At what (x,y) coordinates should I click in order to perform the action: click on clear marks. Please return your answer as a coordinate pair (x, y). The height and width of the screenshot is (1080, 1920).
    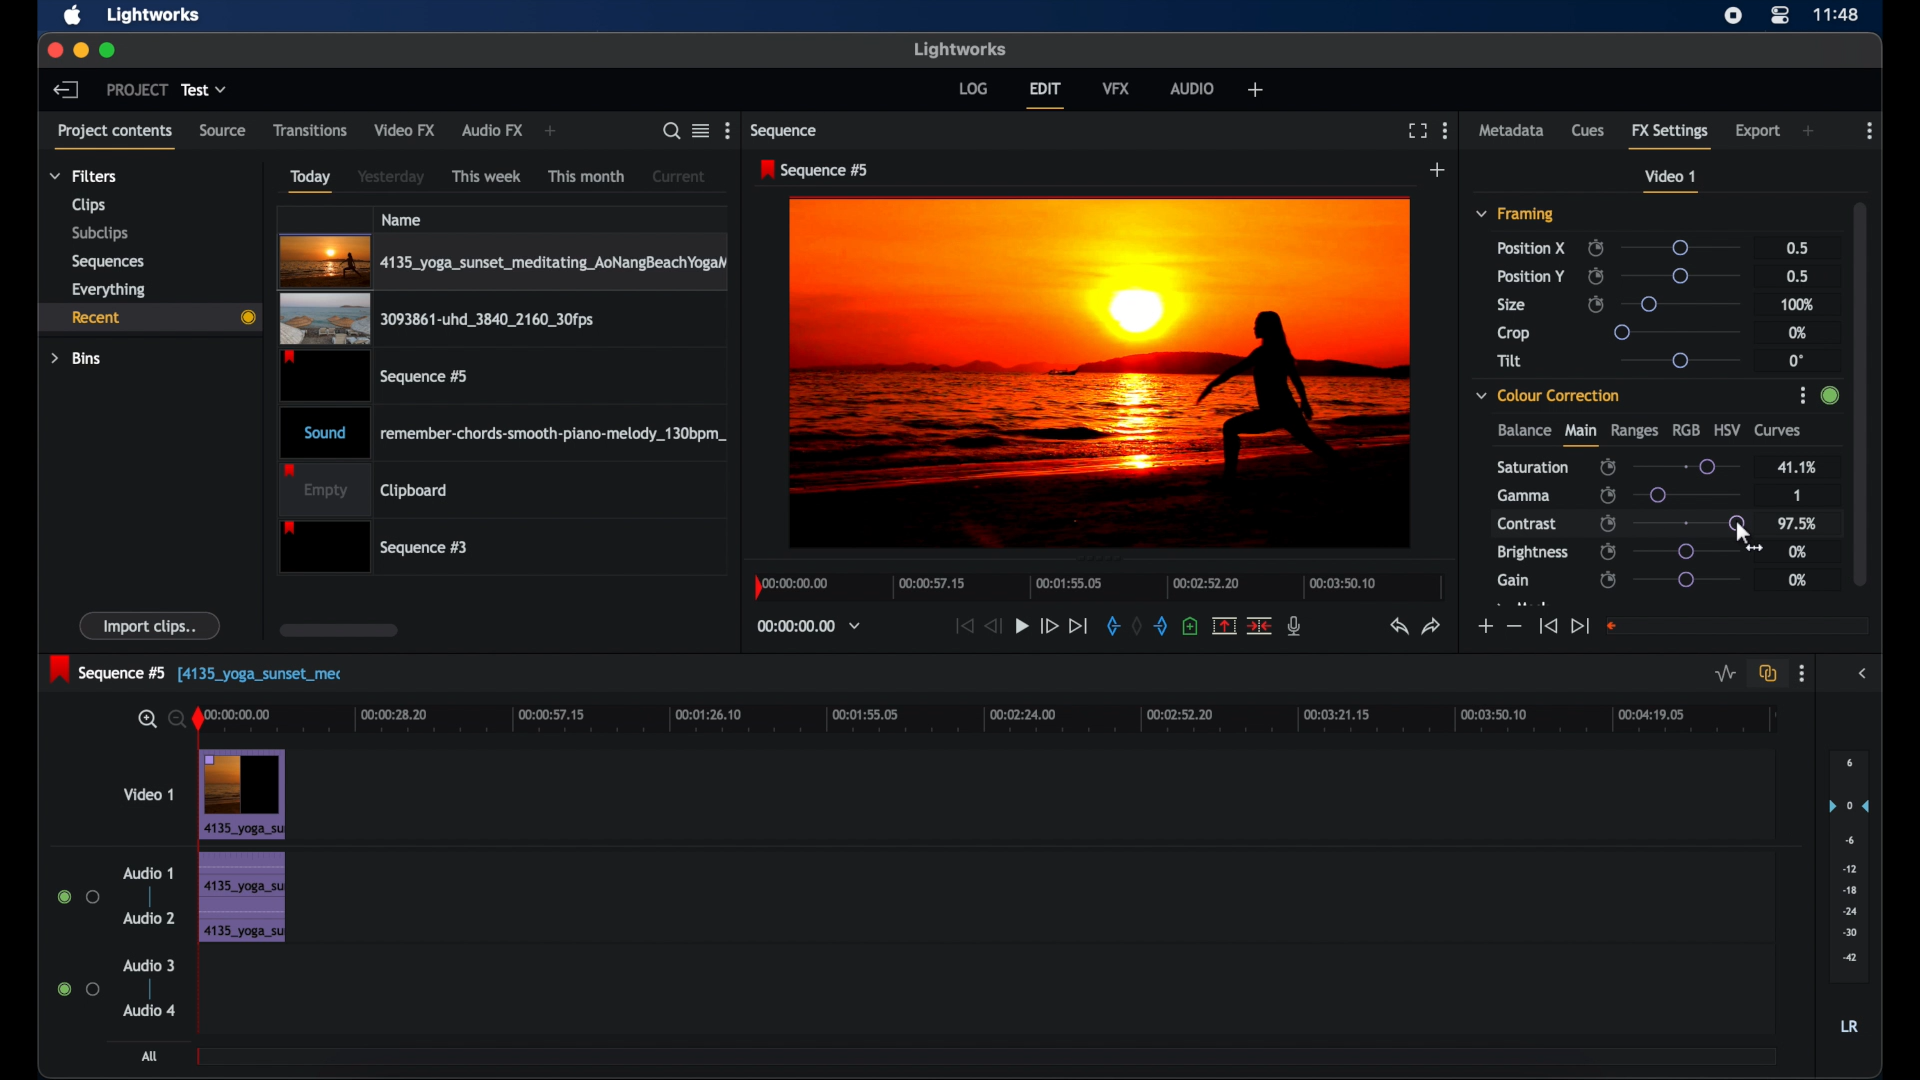
    Looking at the image, I should click on (1138, 626).